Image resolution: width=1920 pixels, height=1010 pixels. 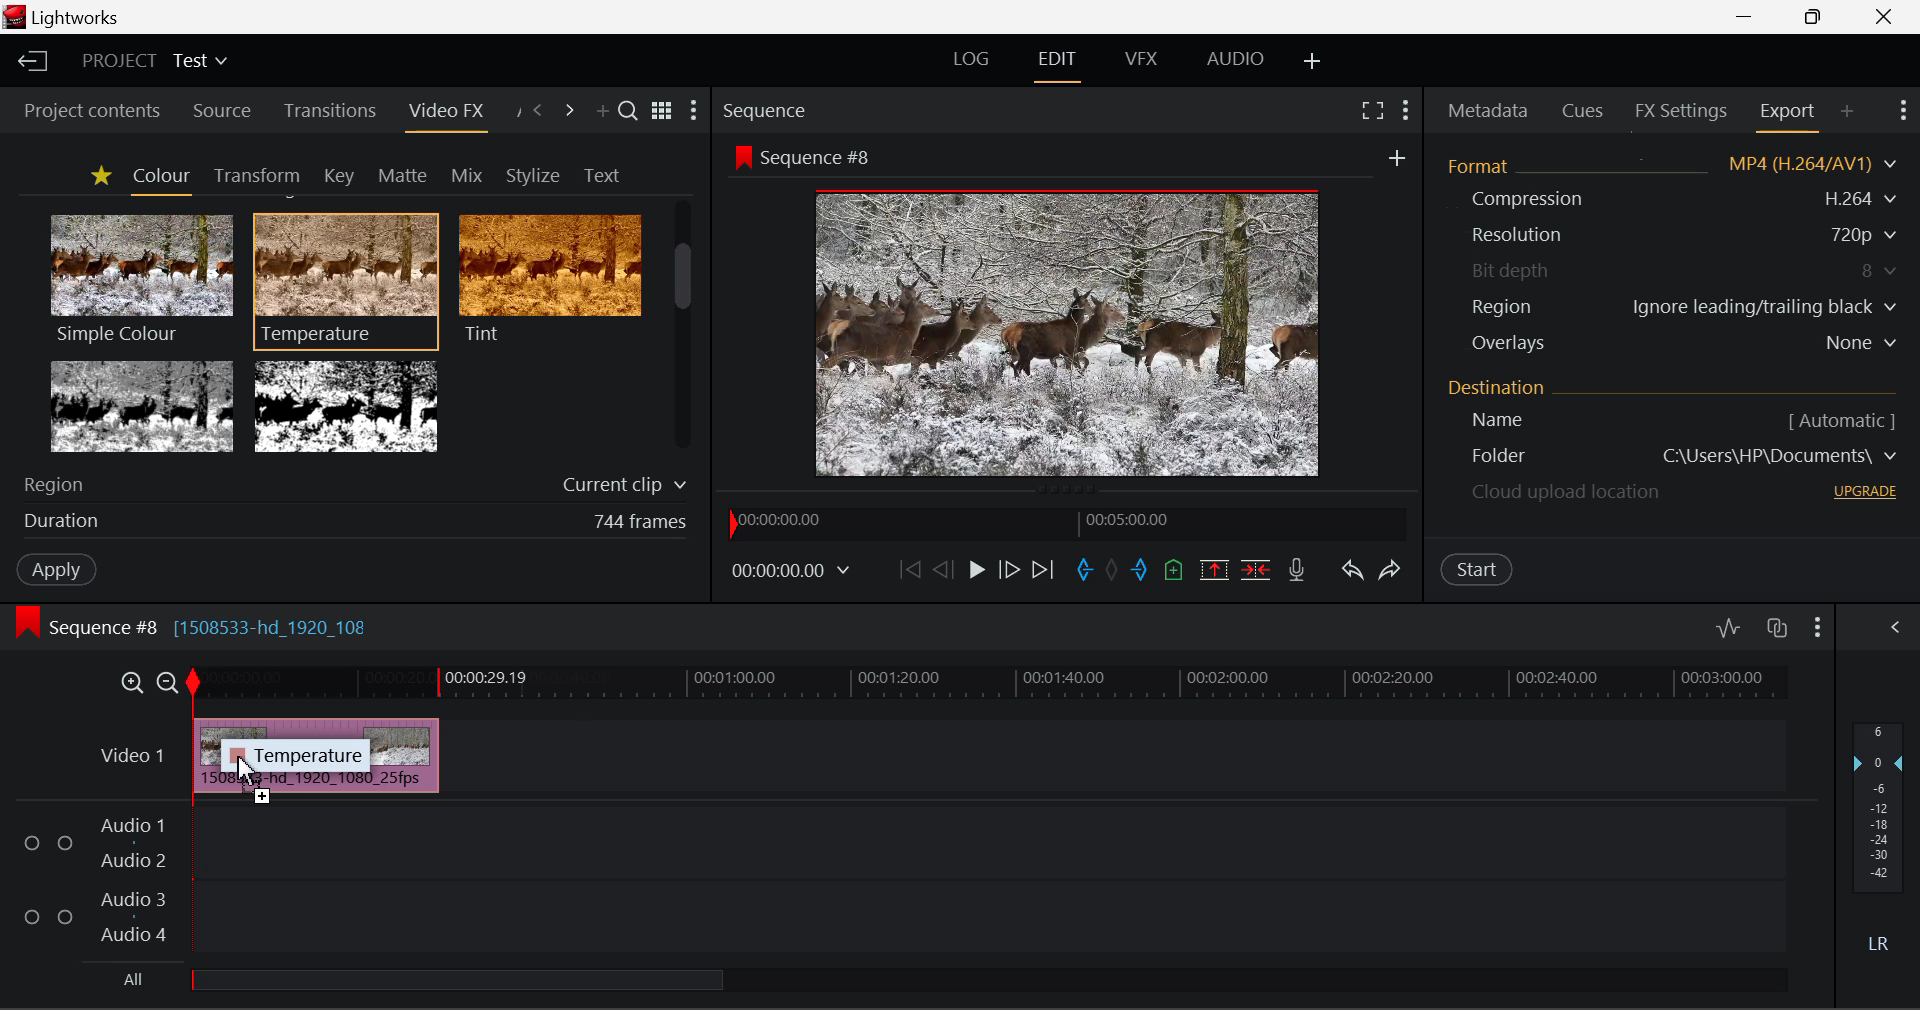 I want to click on Checkbox, so click(x=64, y=915).